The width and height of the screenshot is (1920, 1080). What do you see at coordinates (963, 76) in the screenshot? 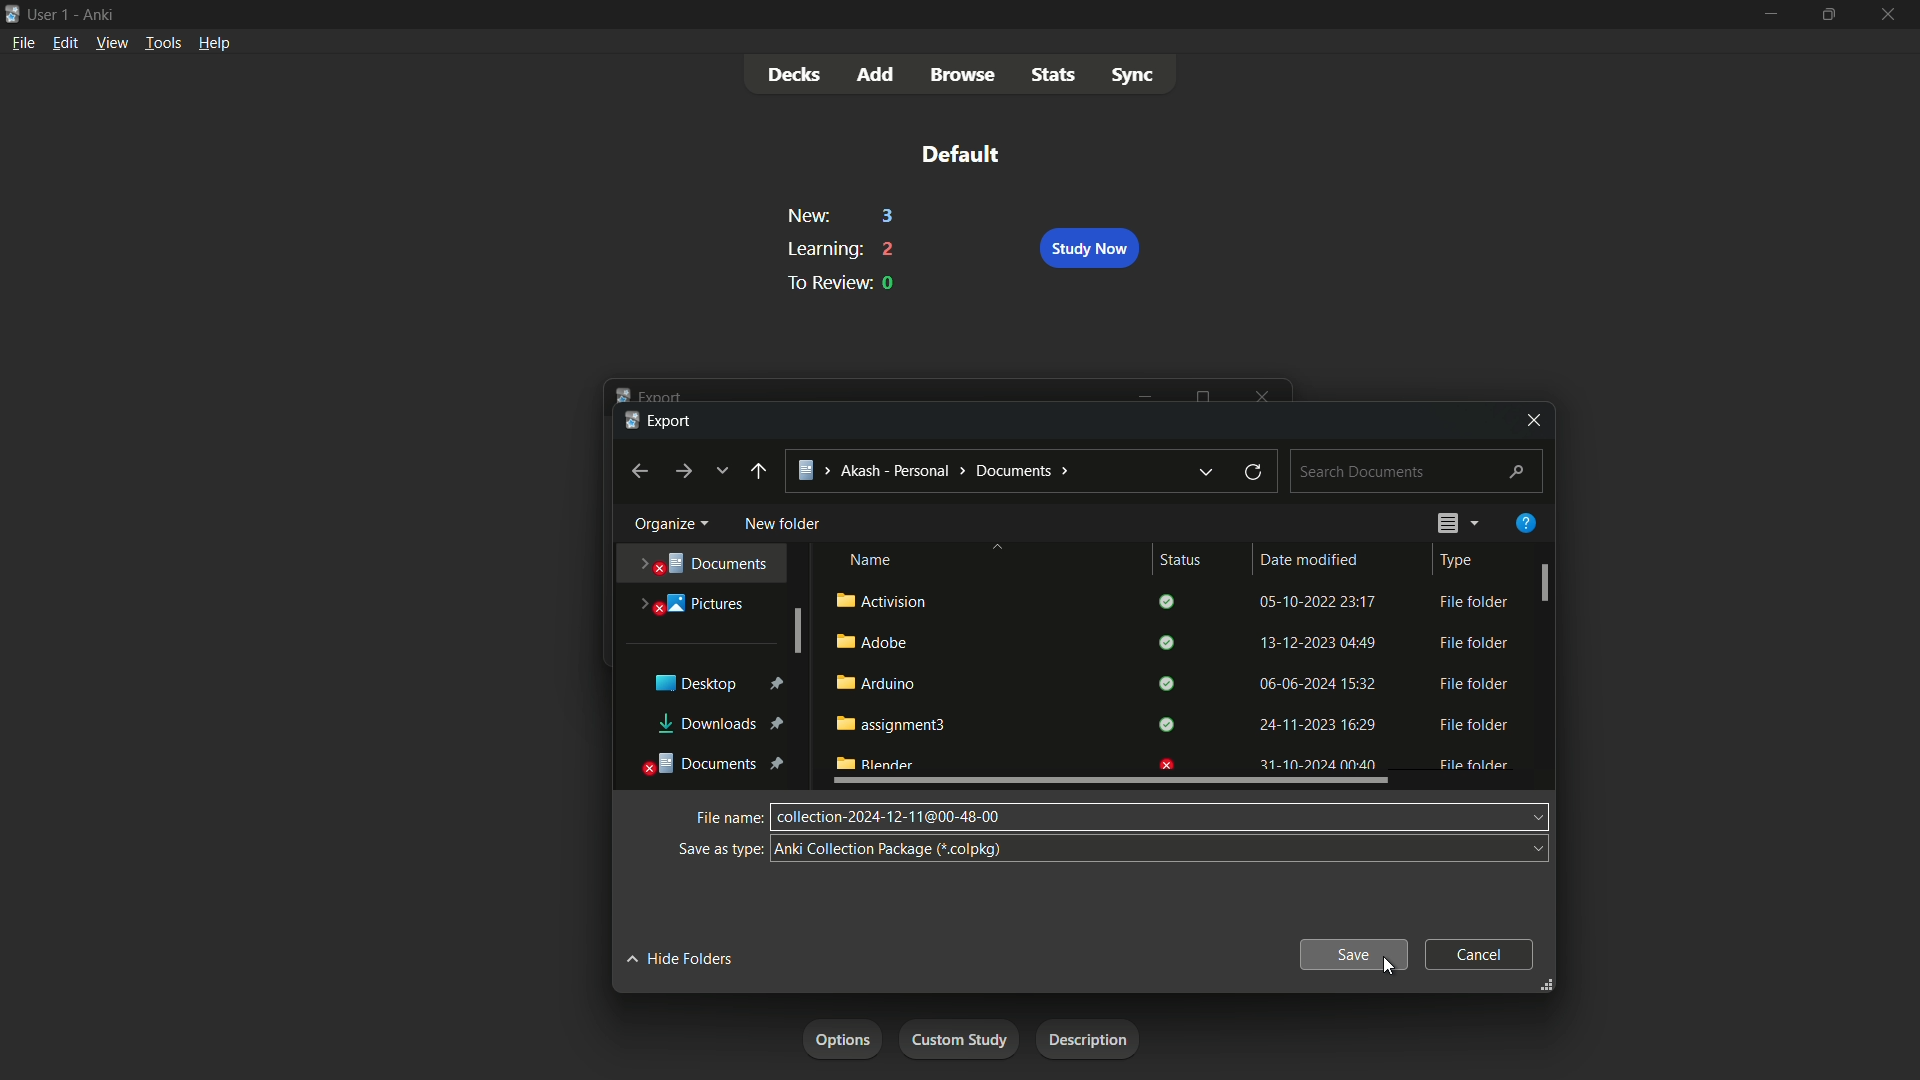
I see `browse` at bounding box center [963, 76].